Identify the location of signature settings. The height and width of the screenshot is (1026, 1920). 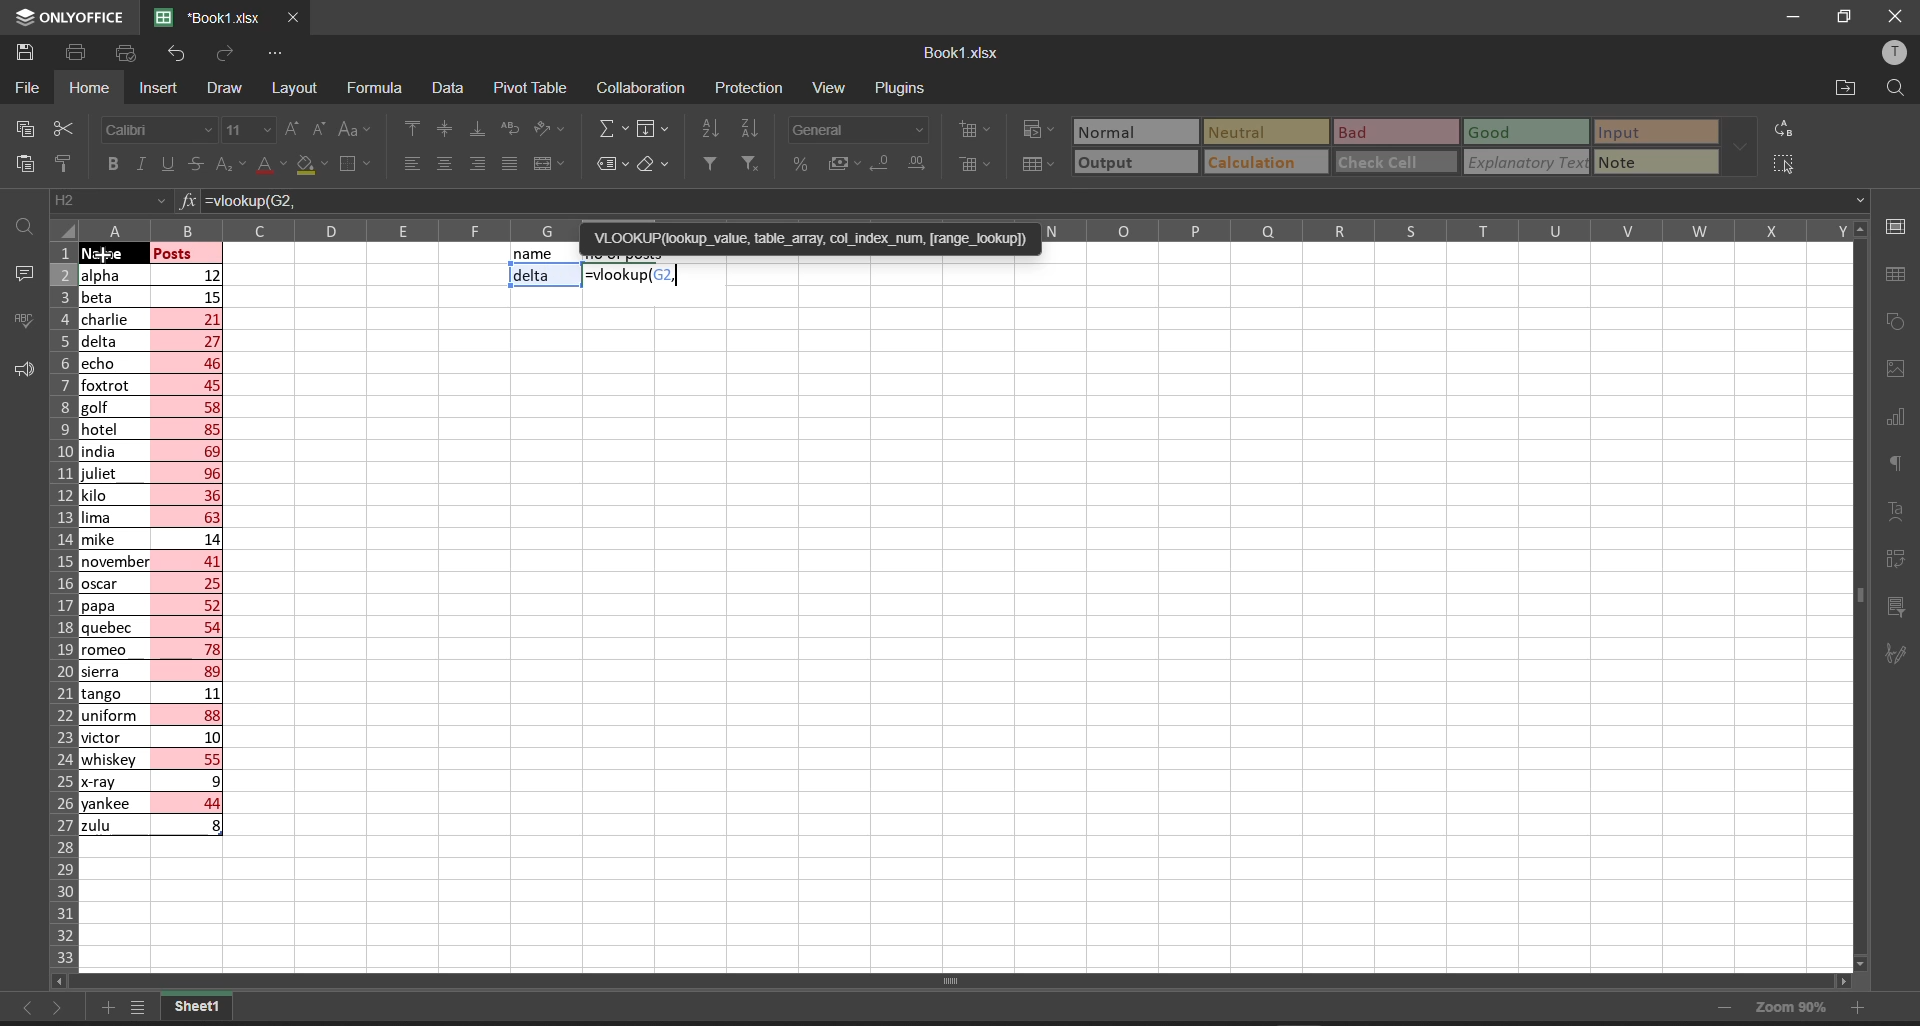
(1902, 652).